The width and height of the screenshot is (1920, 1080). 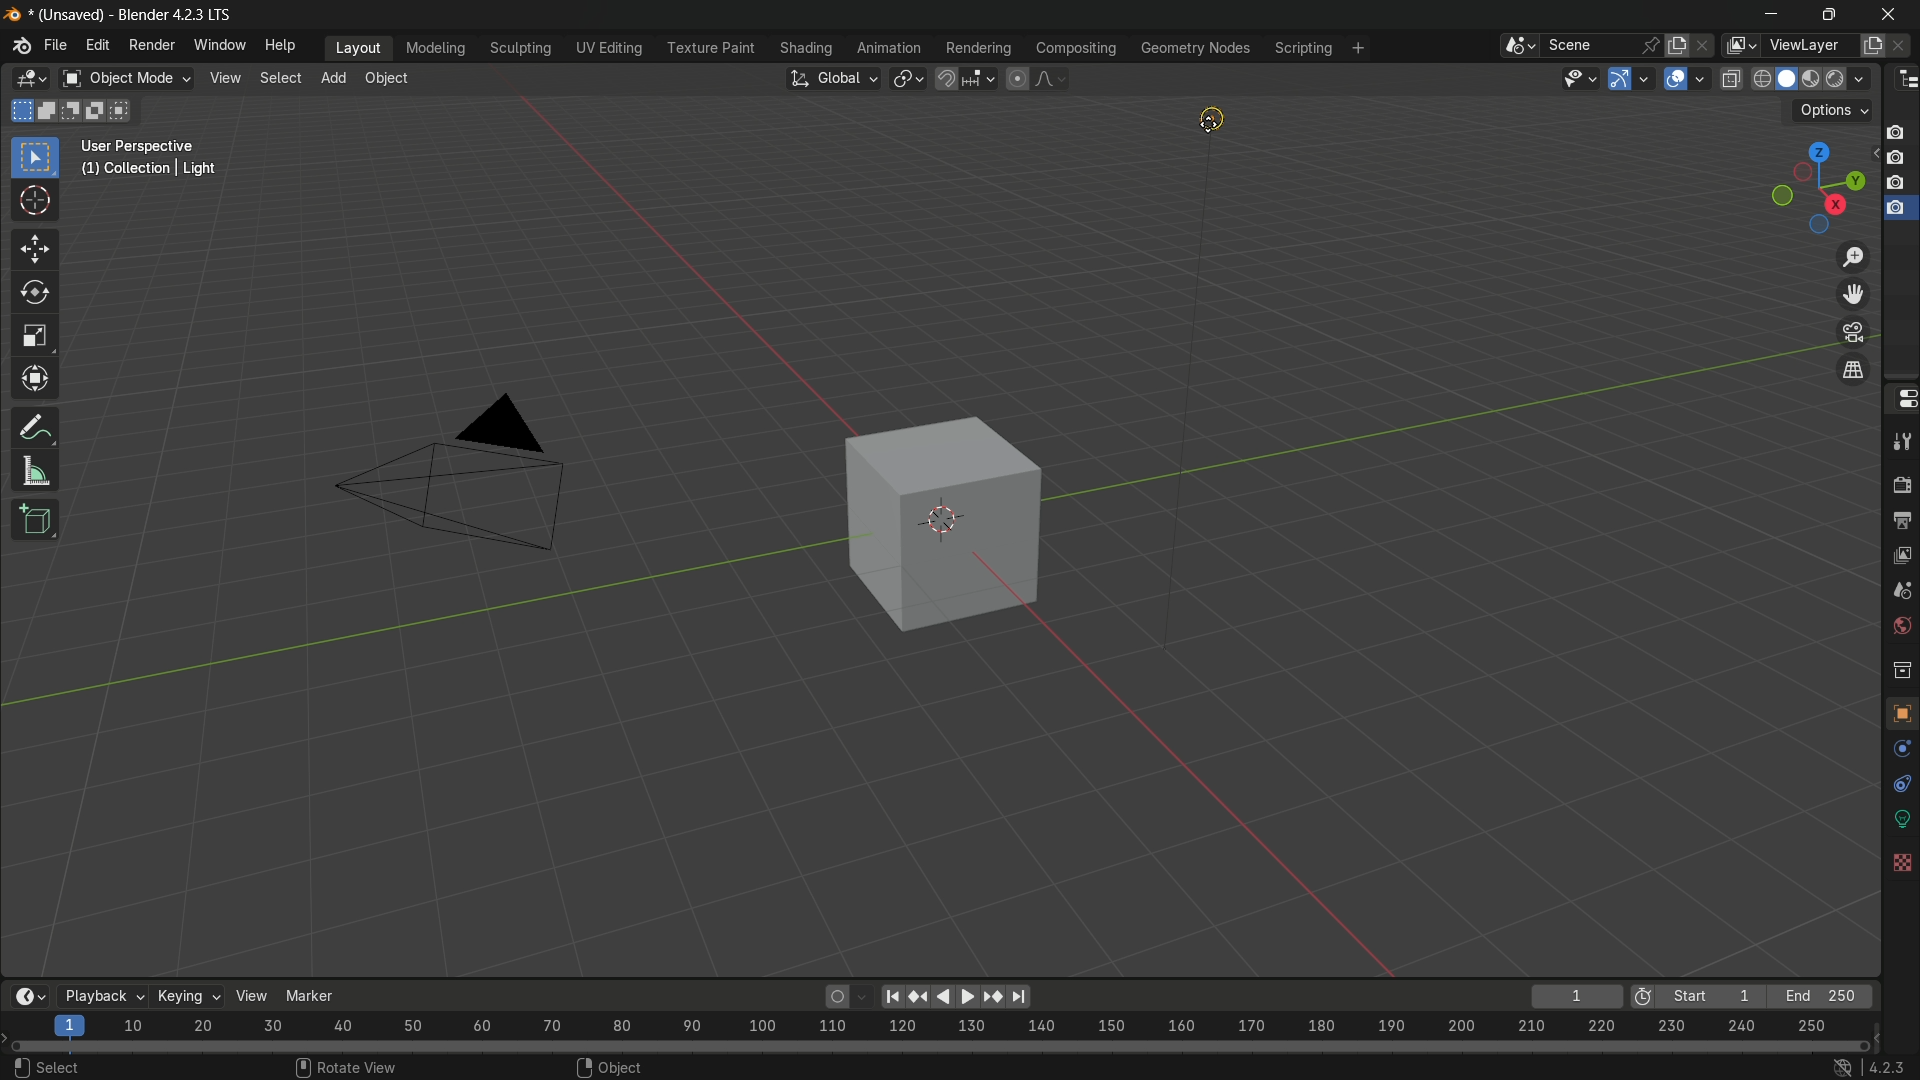 What do you see at coordinates (847, 996) in the screenshot?
I see `auto keyframing` at bounding box center [847, 996].